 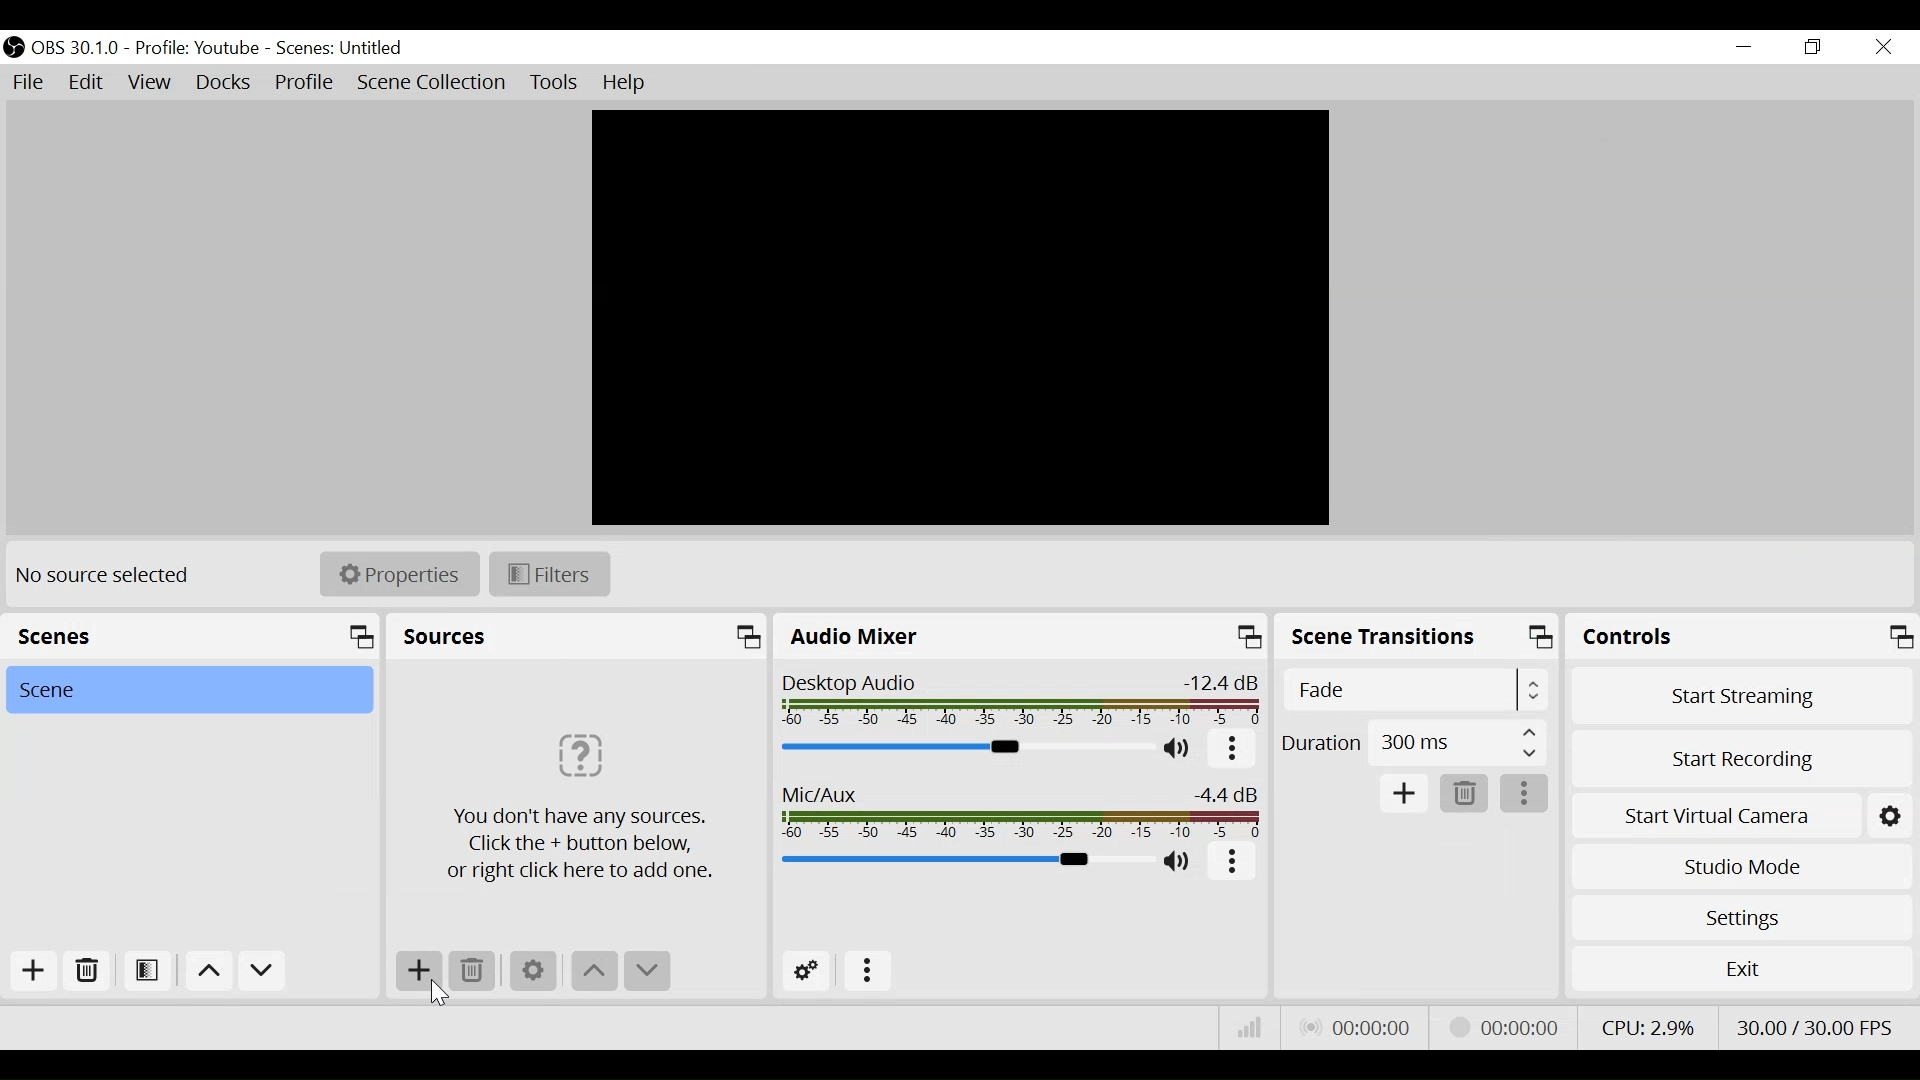 I want to click on minimize, so click(x=1745, y=46).